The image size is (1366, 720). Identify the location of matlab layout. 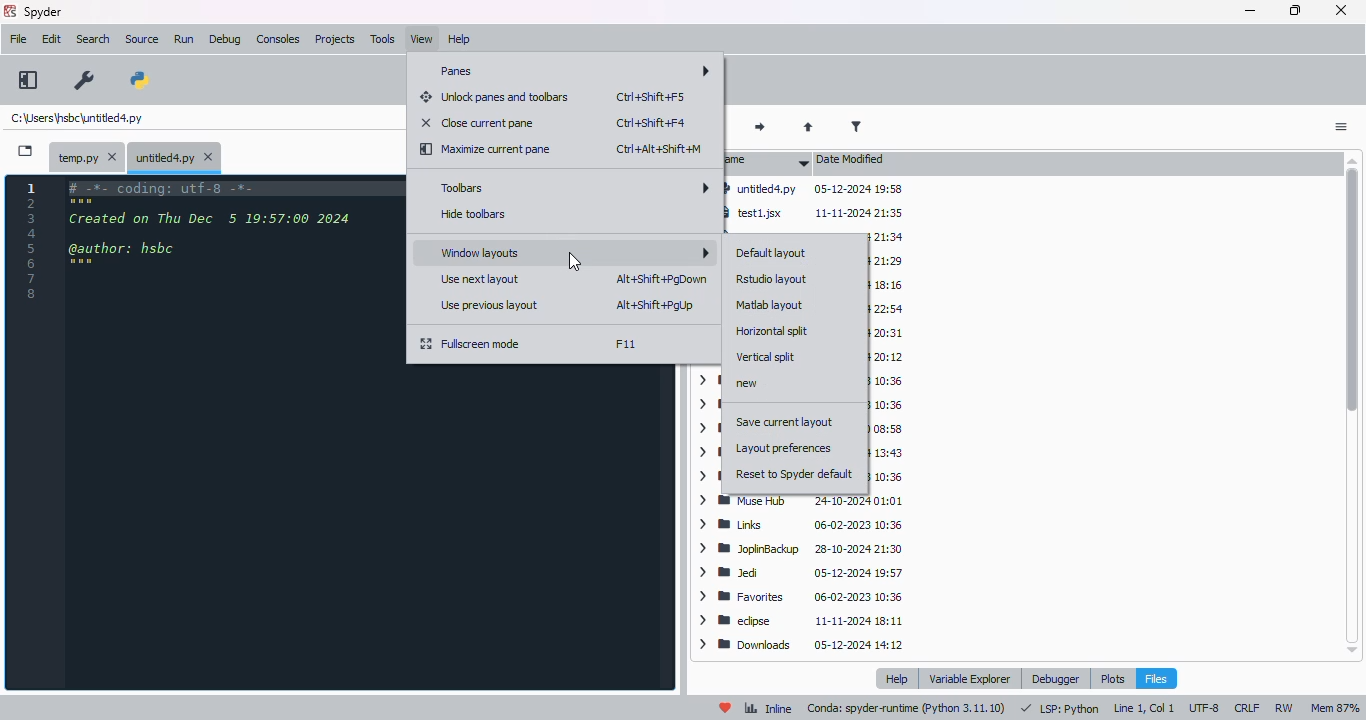
(771, 304).